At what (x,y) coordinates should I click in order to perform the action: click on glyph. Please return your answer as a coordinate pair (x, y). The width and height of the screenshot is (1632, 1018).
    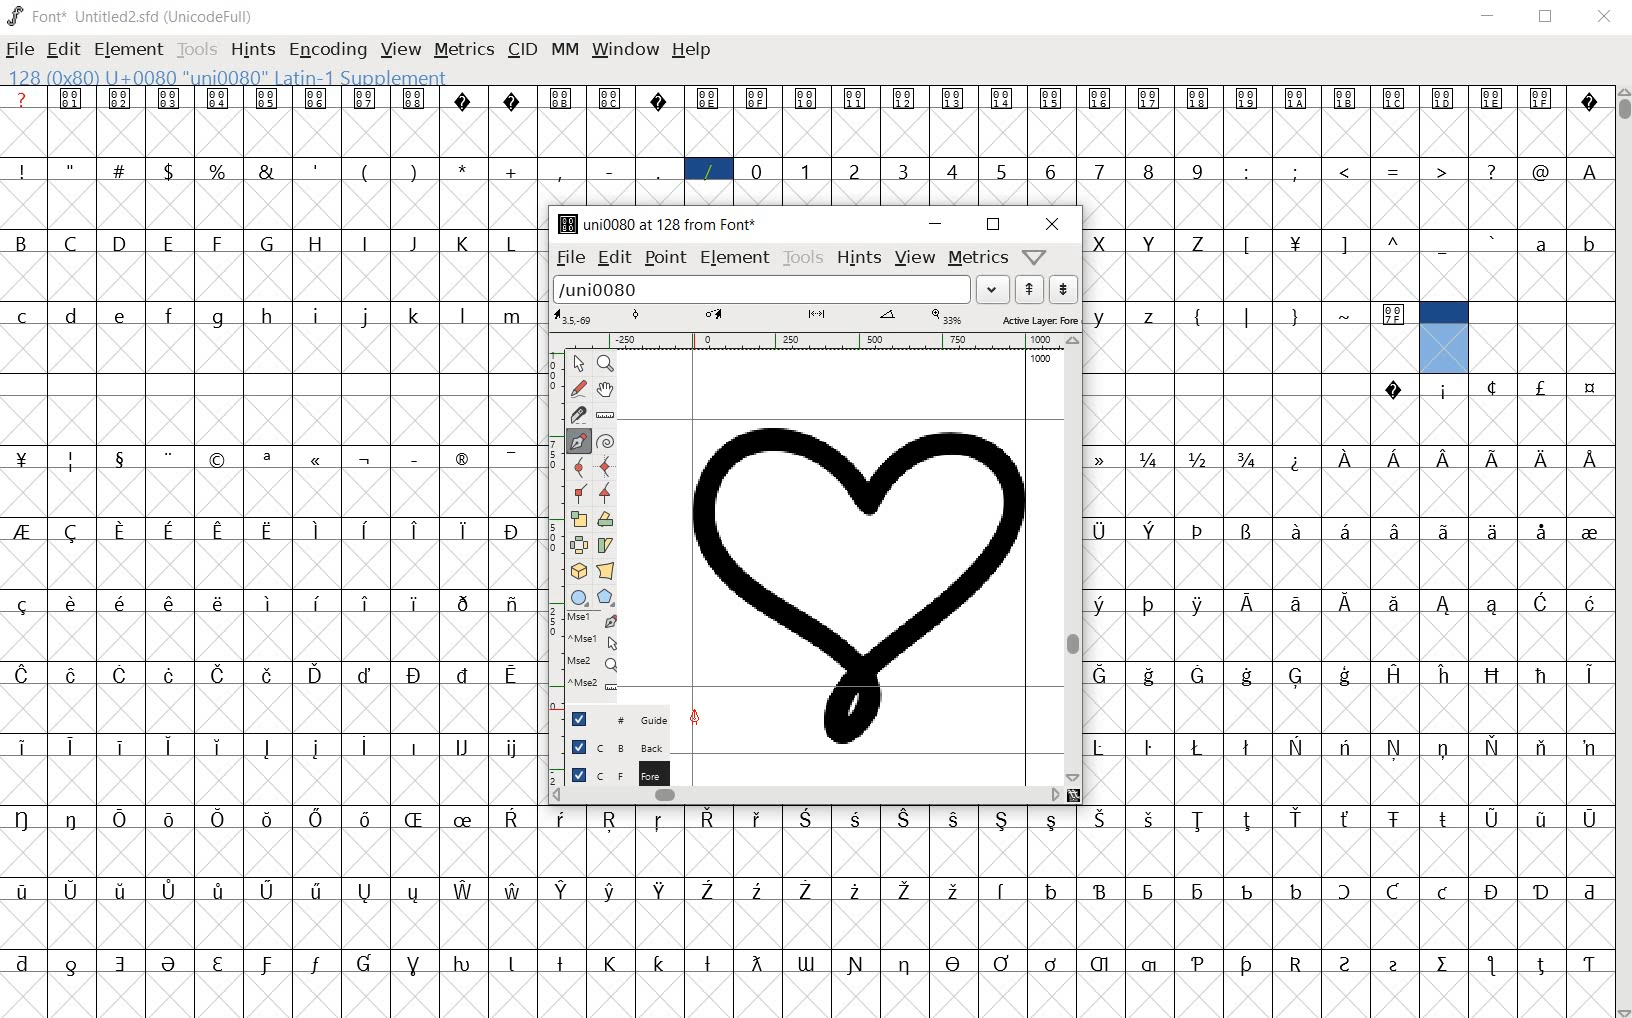
    Looking at the image, I should click on (1445, 393).